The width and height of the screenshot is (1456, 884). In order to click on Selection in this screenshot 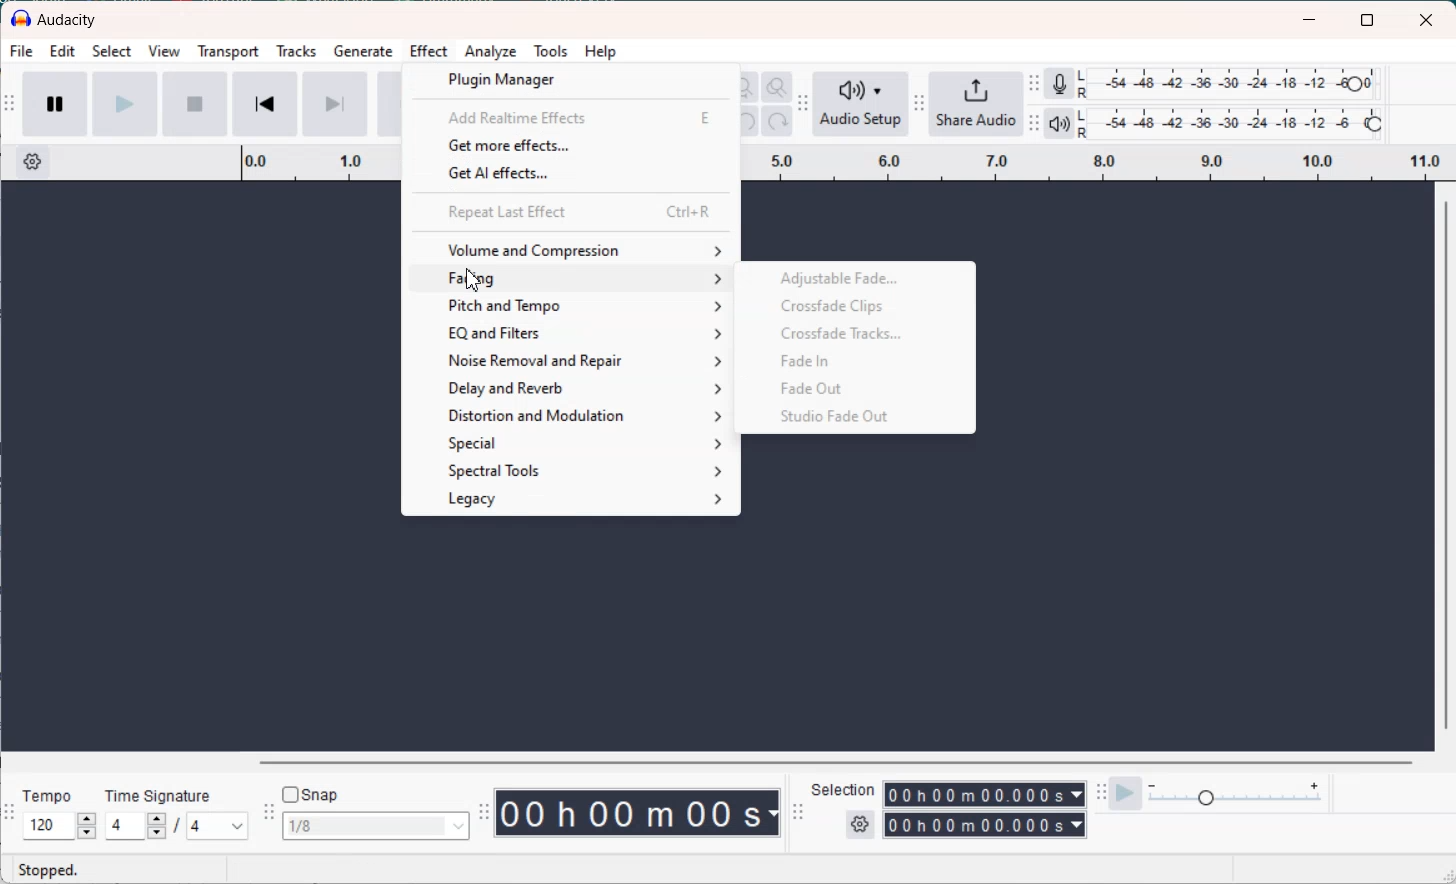, I will do `click(844, 791)`.